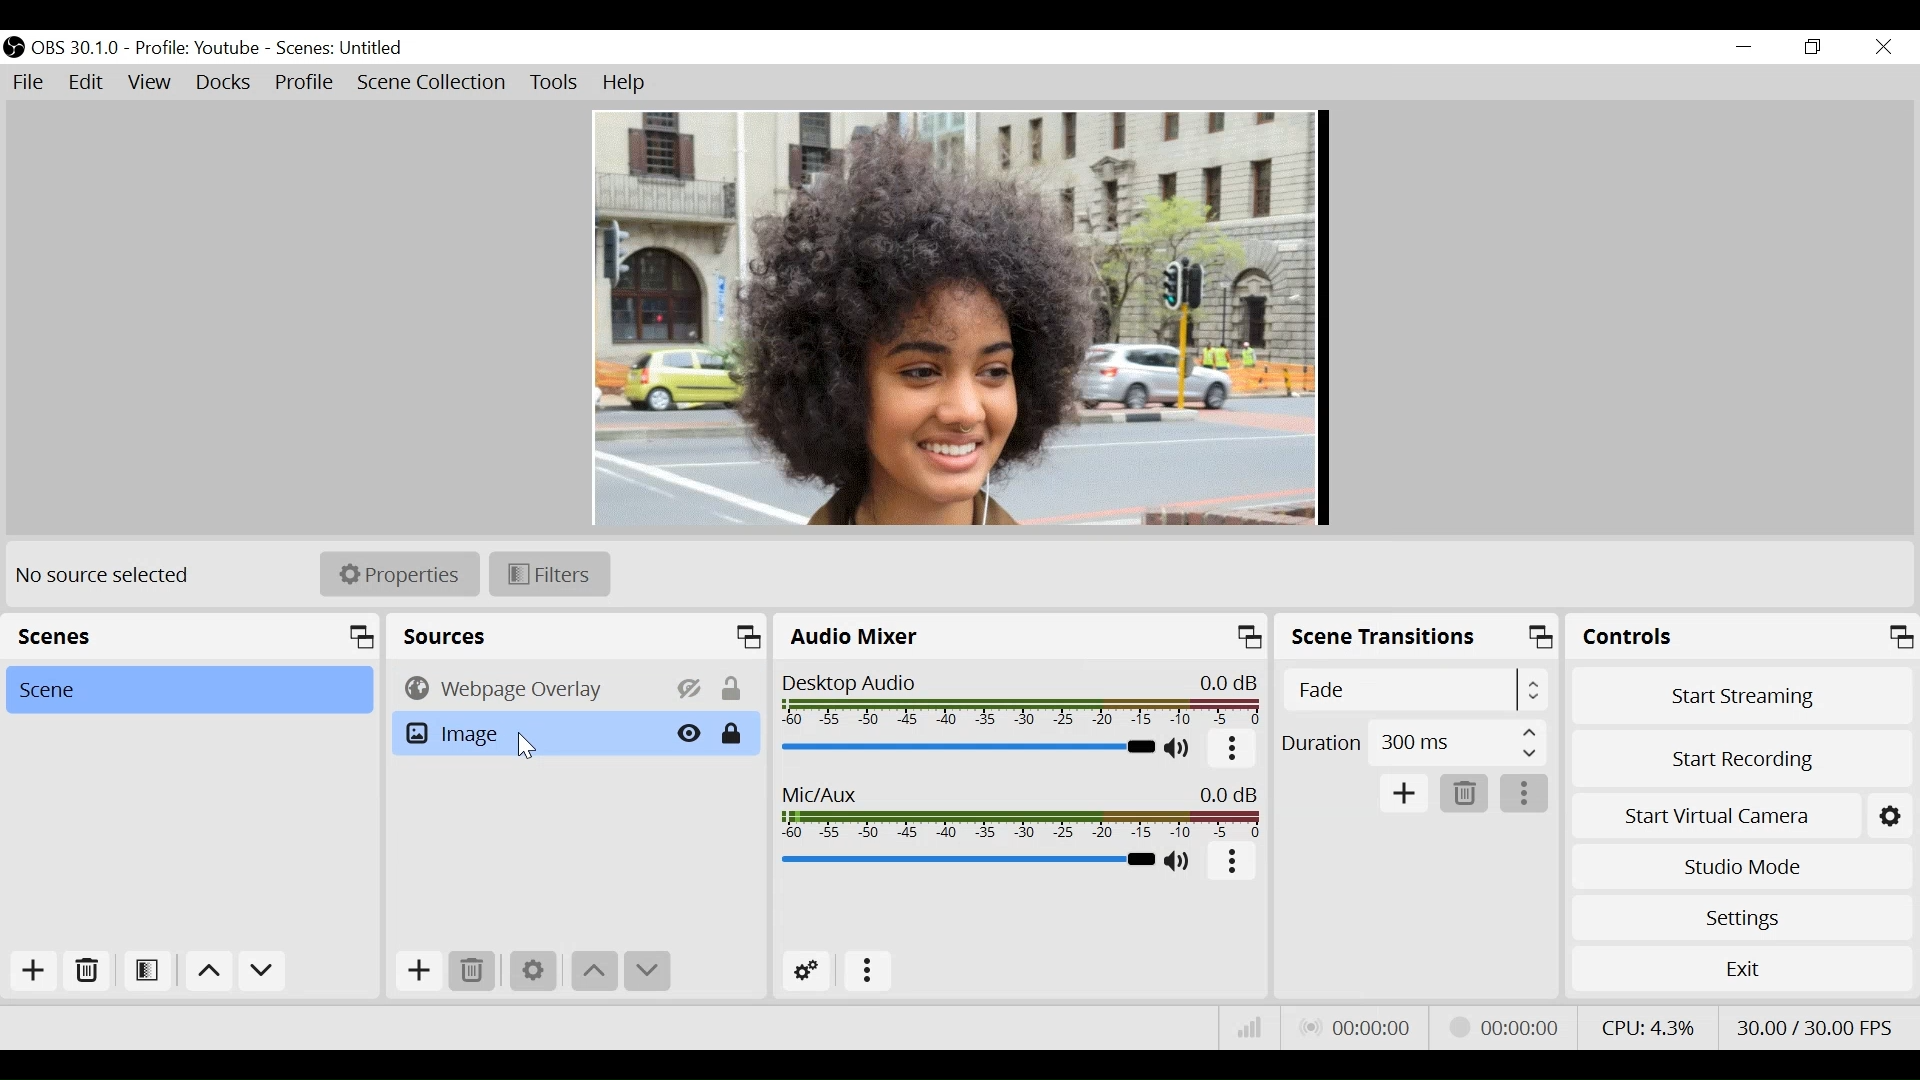 The width and height of the screenshot is (1920, 1080). I want to click on Properties, so click(399, 573).